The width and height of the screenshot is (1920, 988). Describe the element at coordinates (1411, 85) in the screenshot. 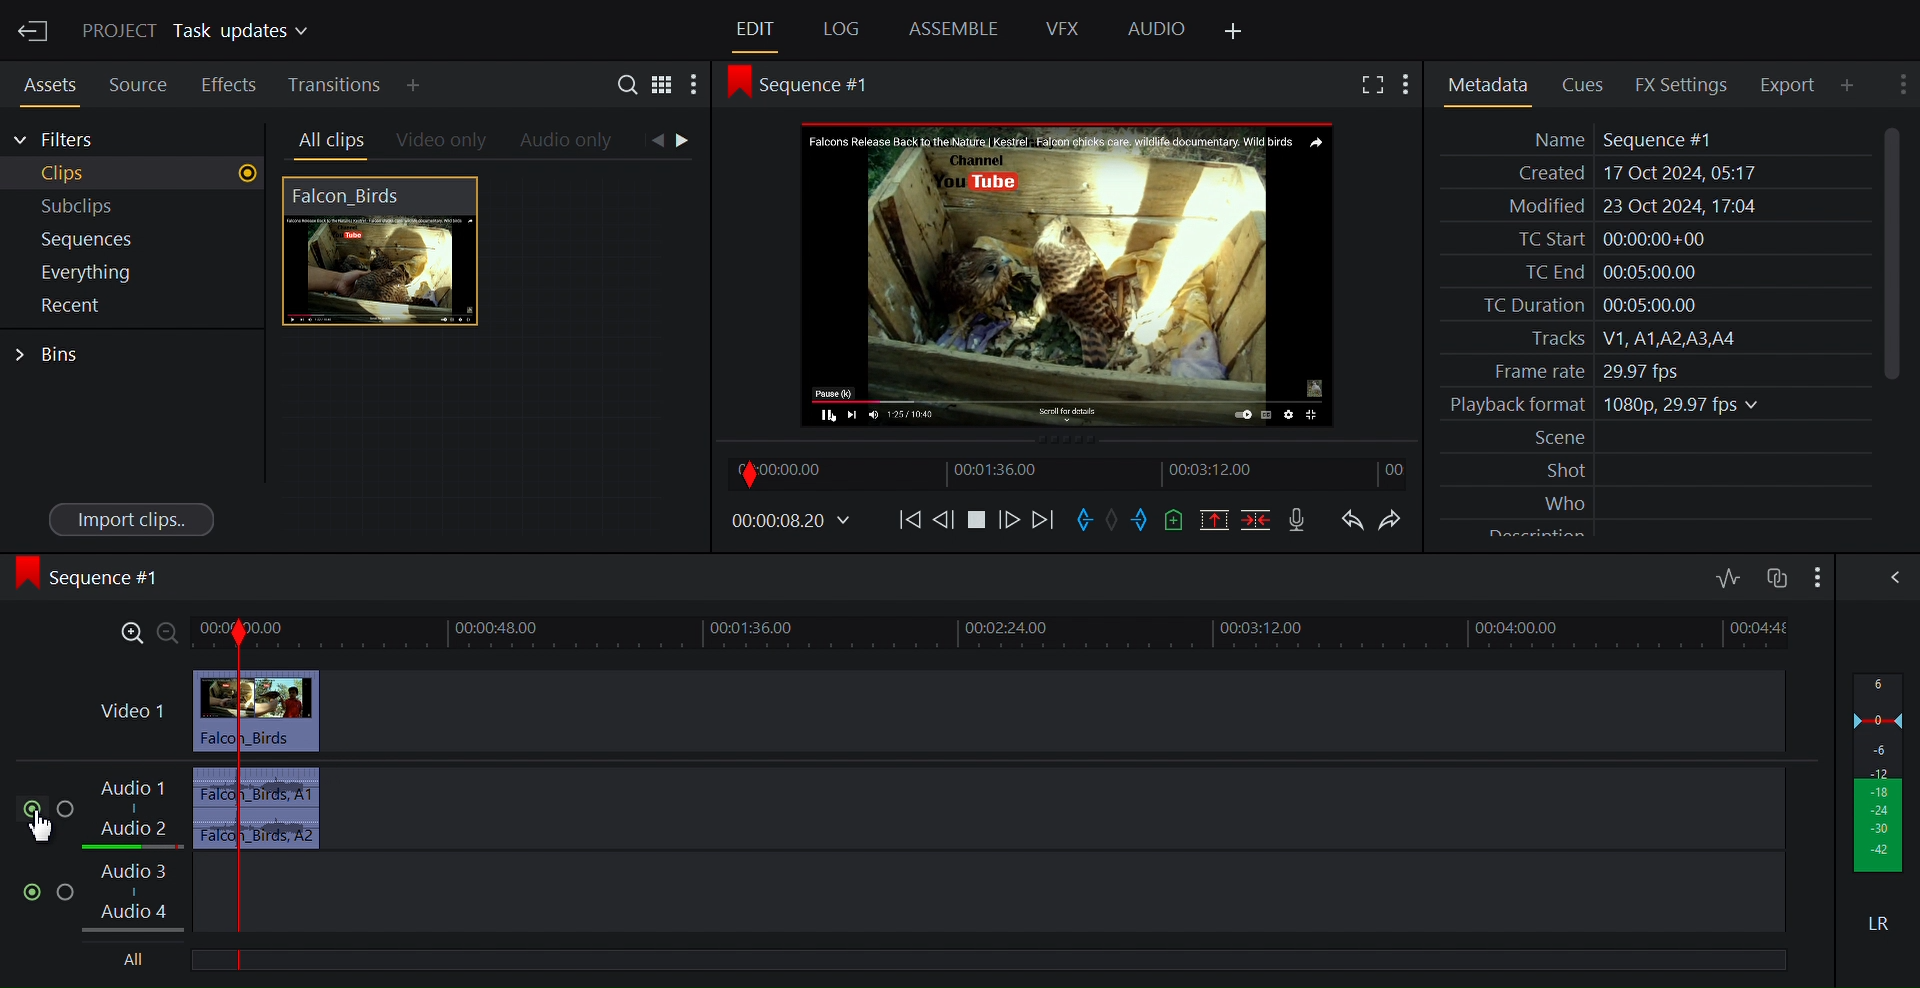

I see `Show settings menu` at that location.